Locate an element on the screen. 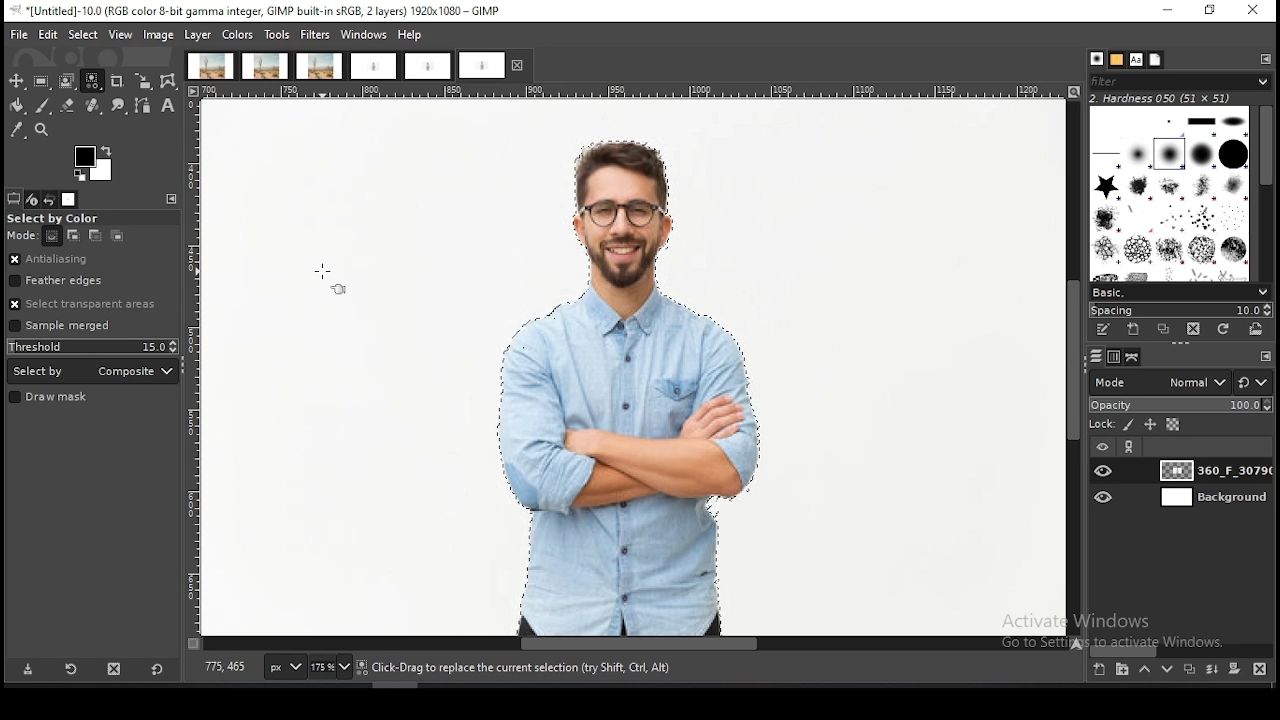 The image size is (1280, 720). document history is located at coordinates (1156, 59).